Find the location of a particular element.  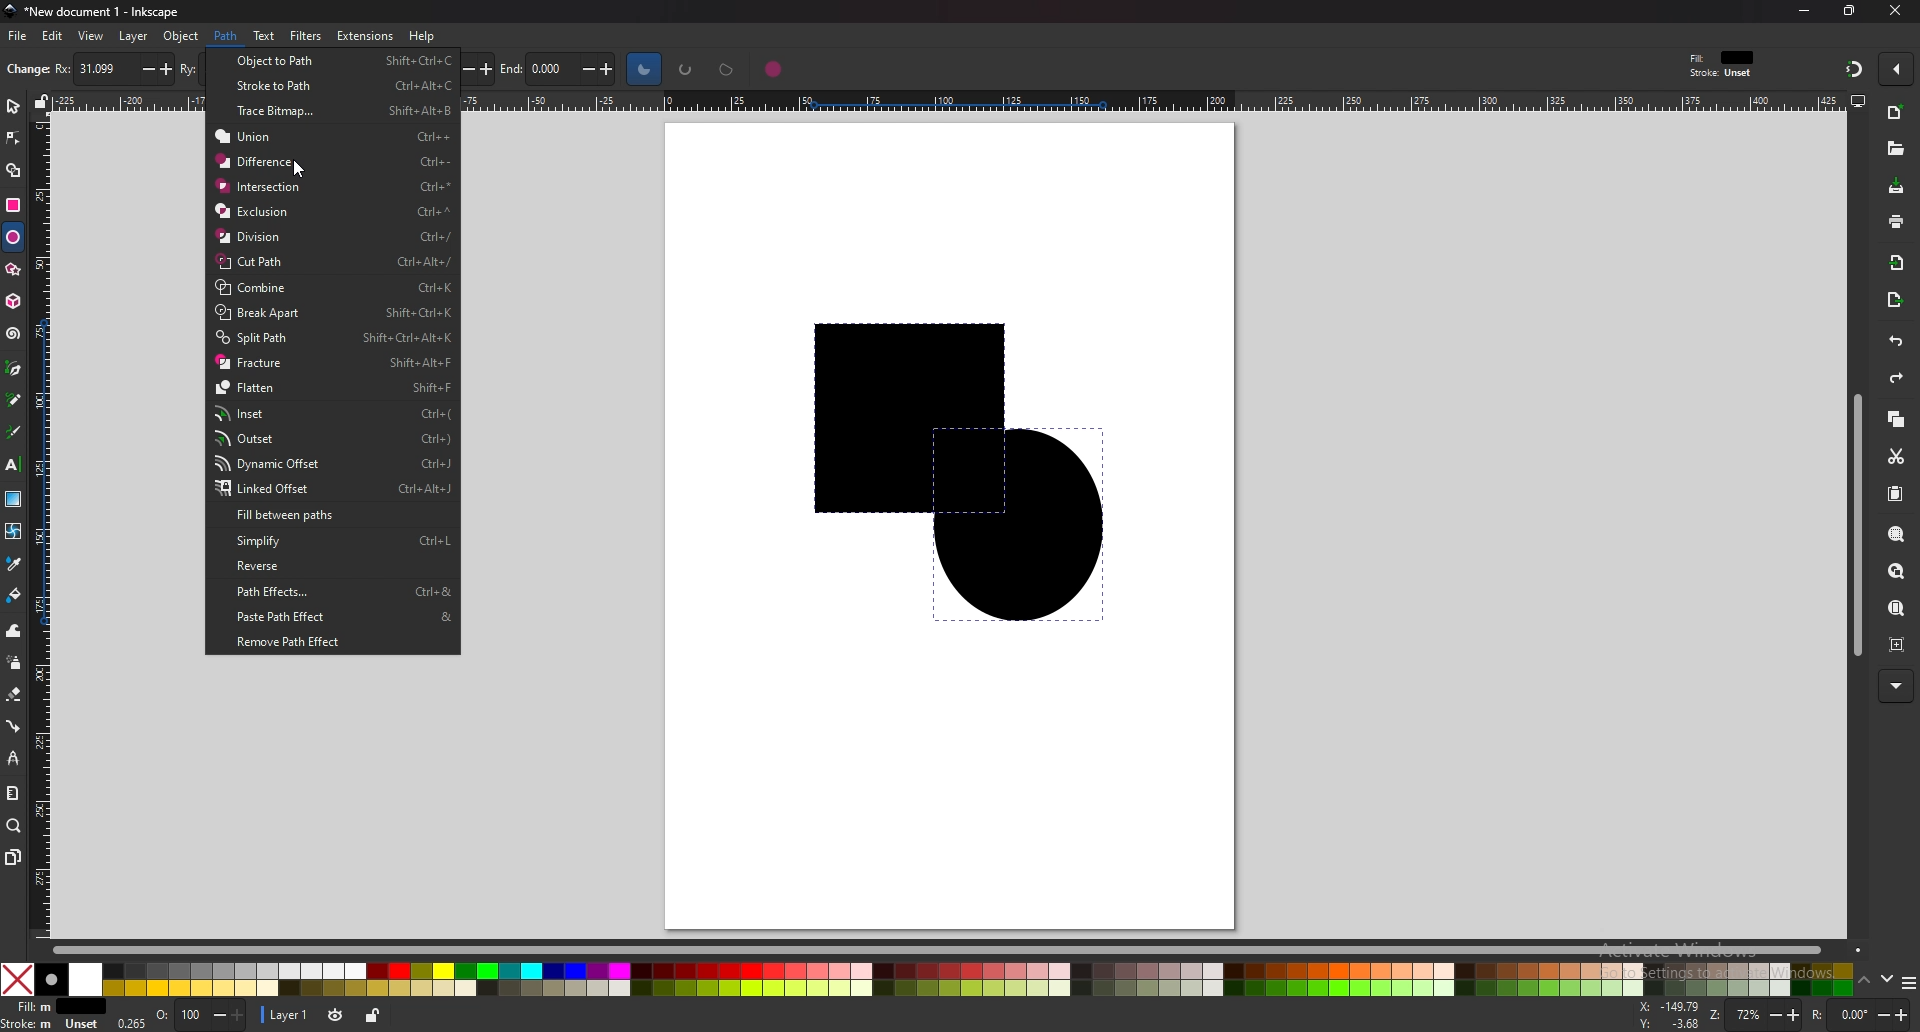

Stroke to Path is located at coordinates (342, 87).